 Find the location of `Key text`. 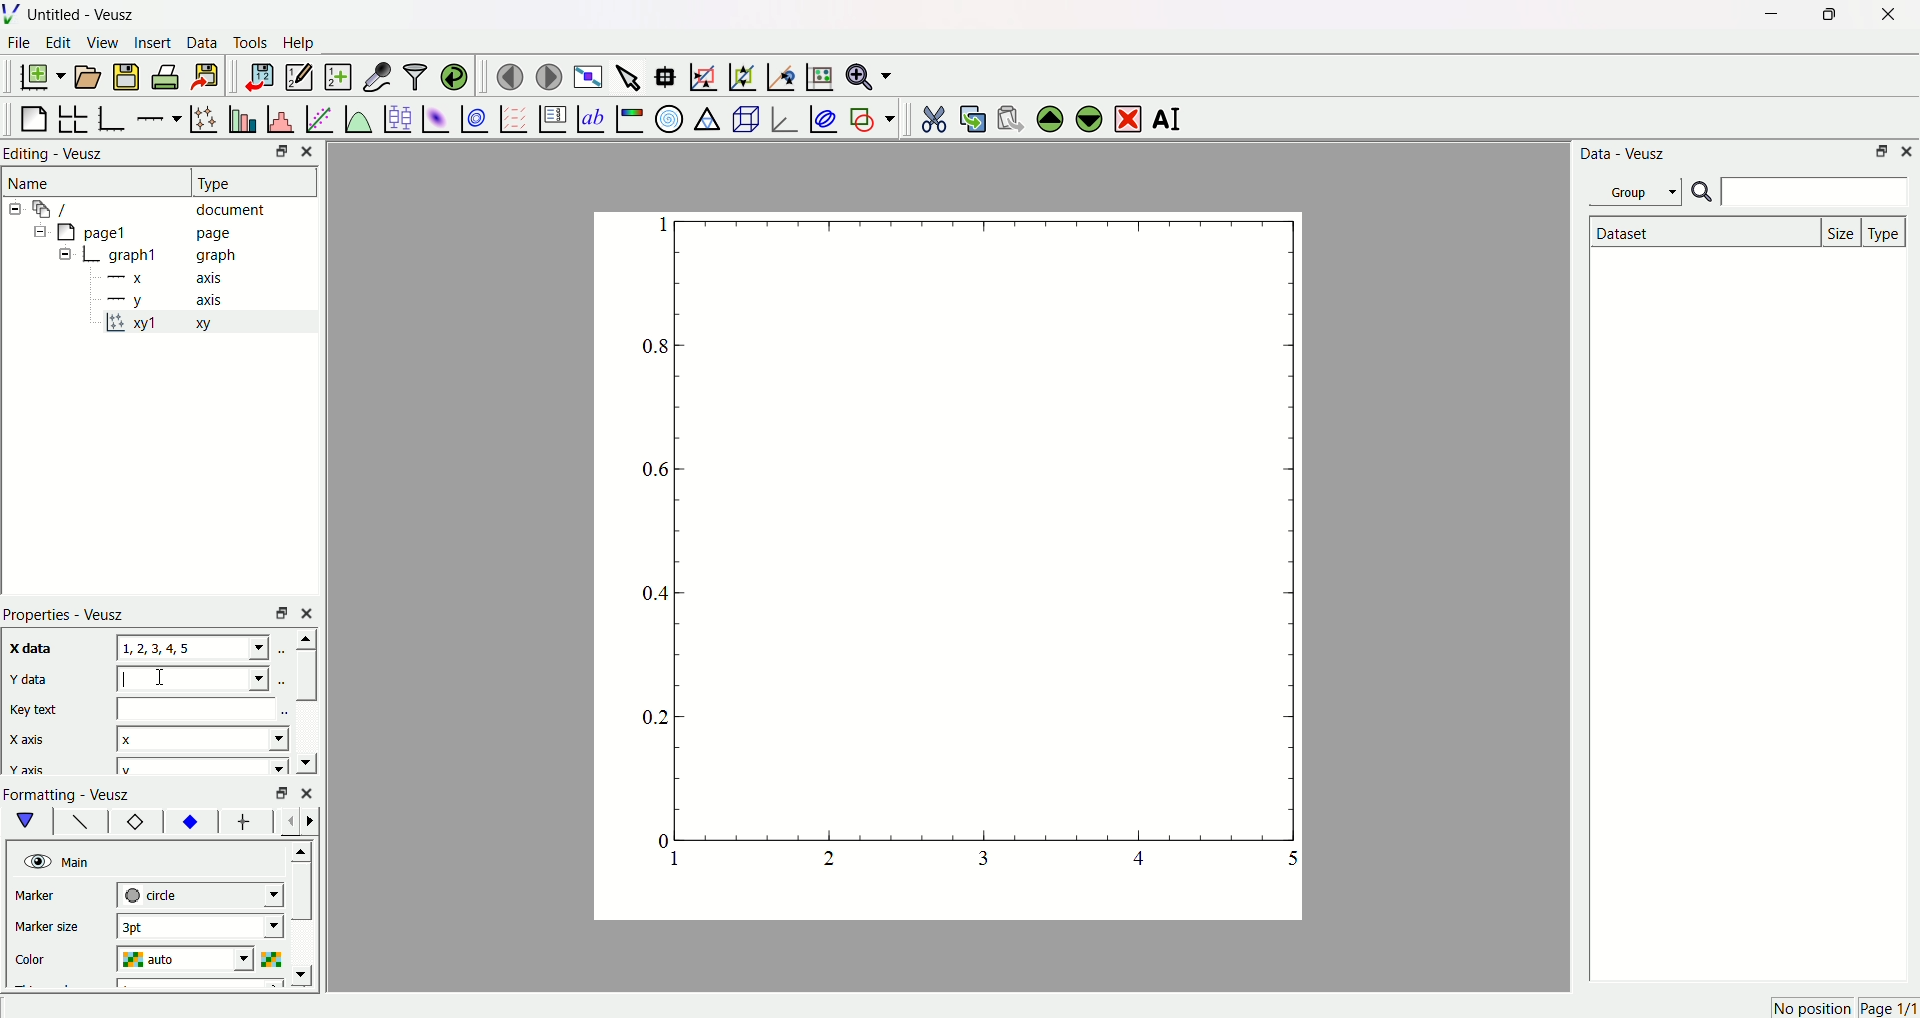

Key text is located at coordinates (36, 709).